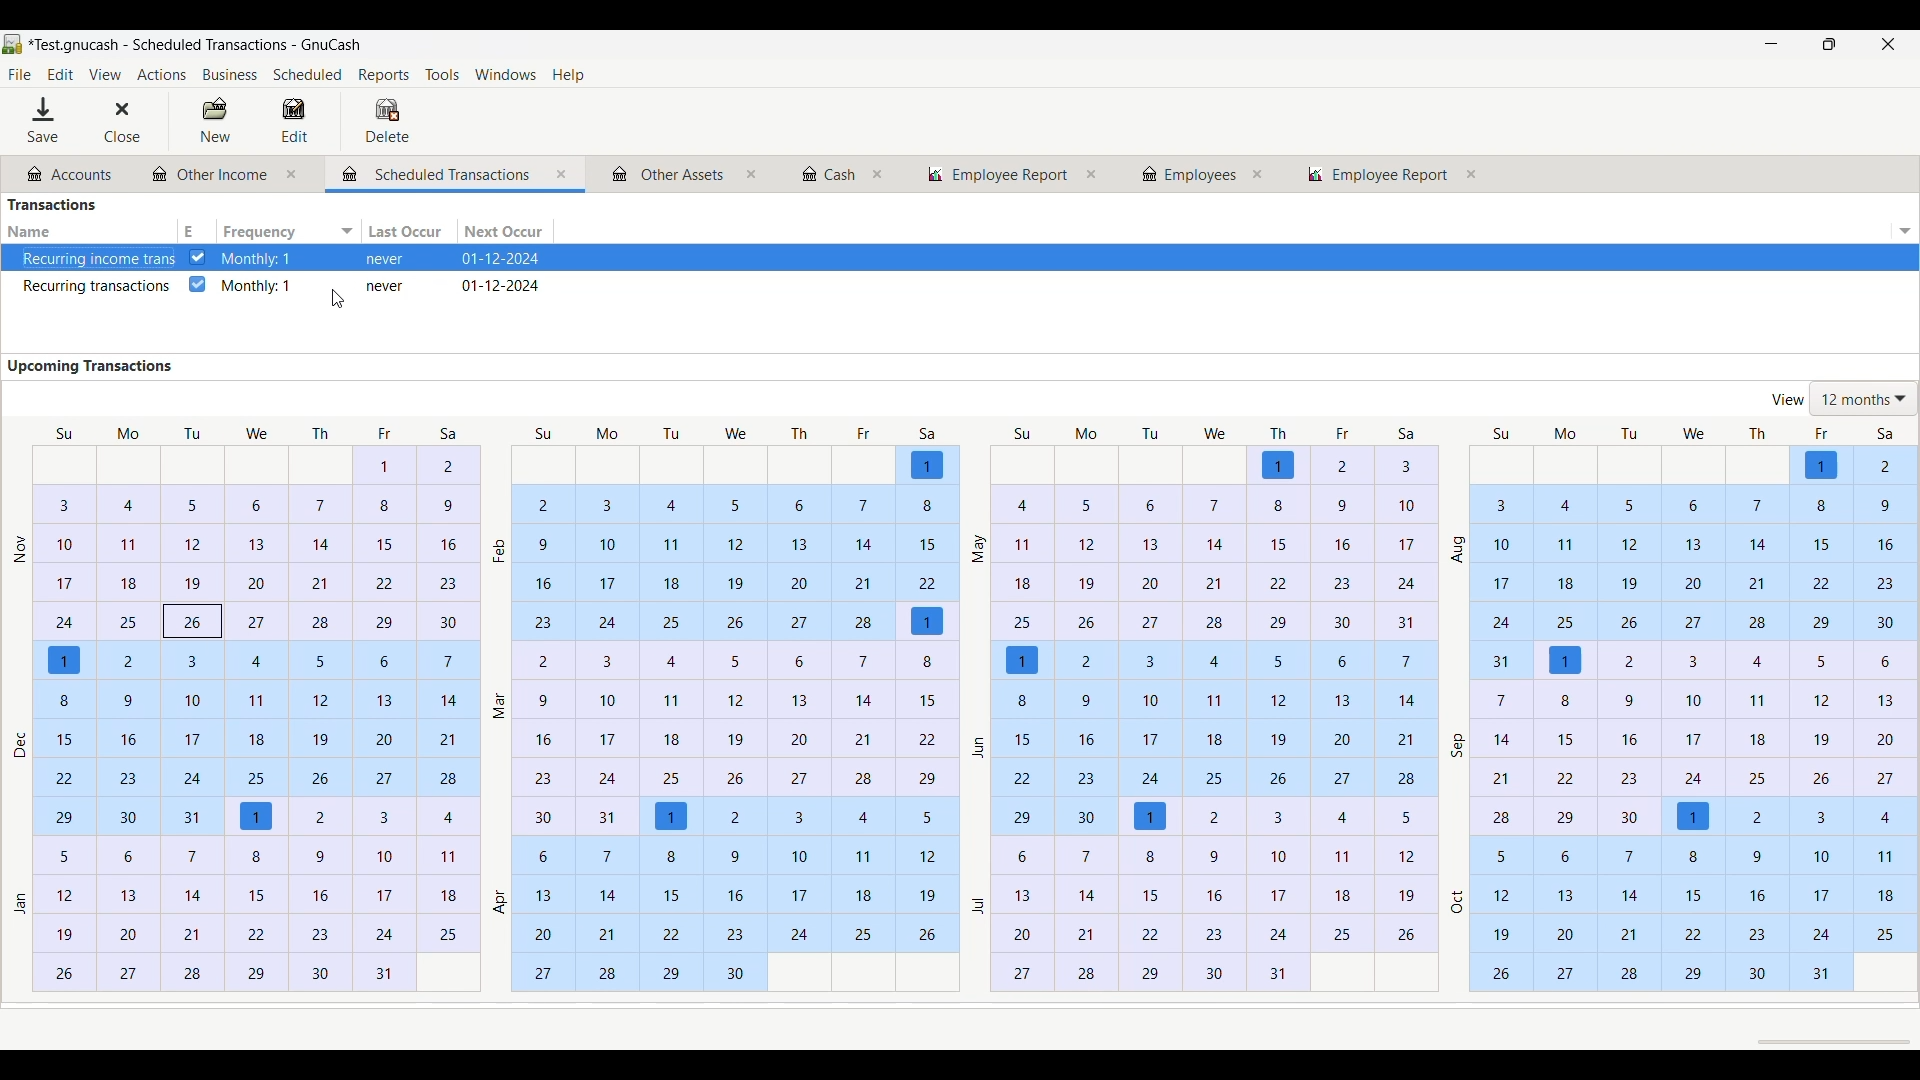 This screenshot has height=1080, width=1920. I want to click on Create new, so click(214, 120).